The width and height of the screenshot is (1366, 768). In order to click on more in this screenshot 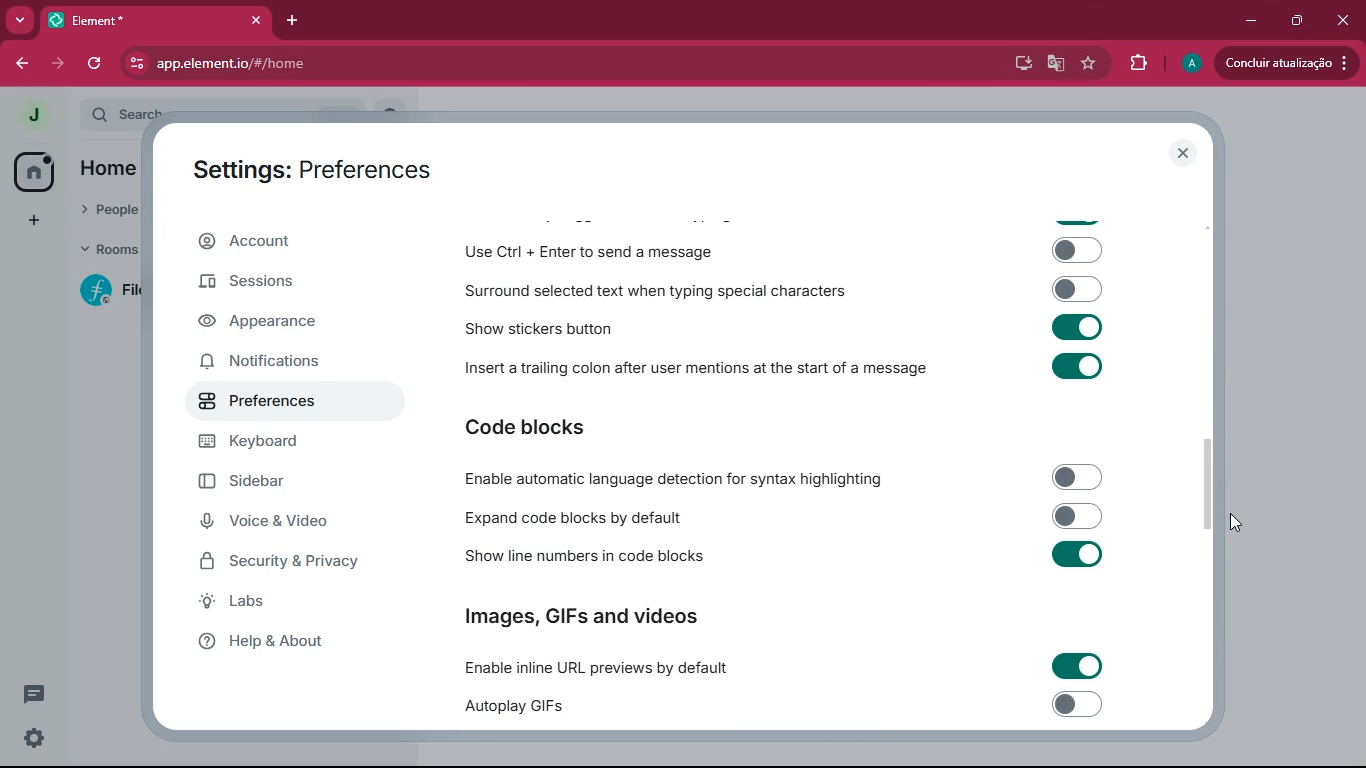, I will do `click(19, 20)`.